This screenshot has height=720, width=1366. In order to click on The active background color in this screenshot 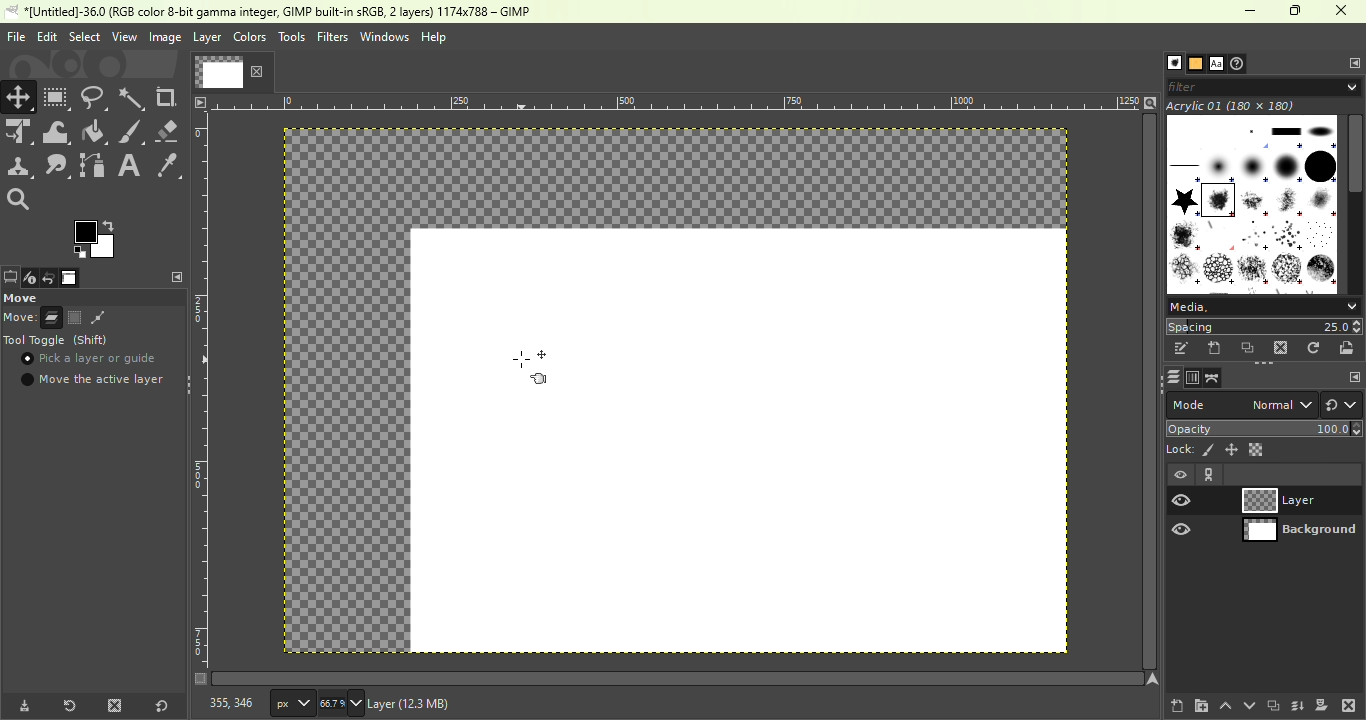, I will do `click(97, 237)`.